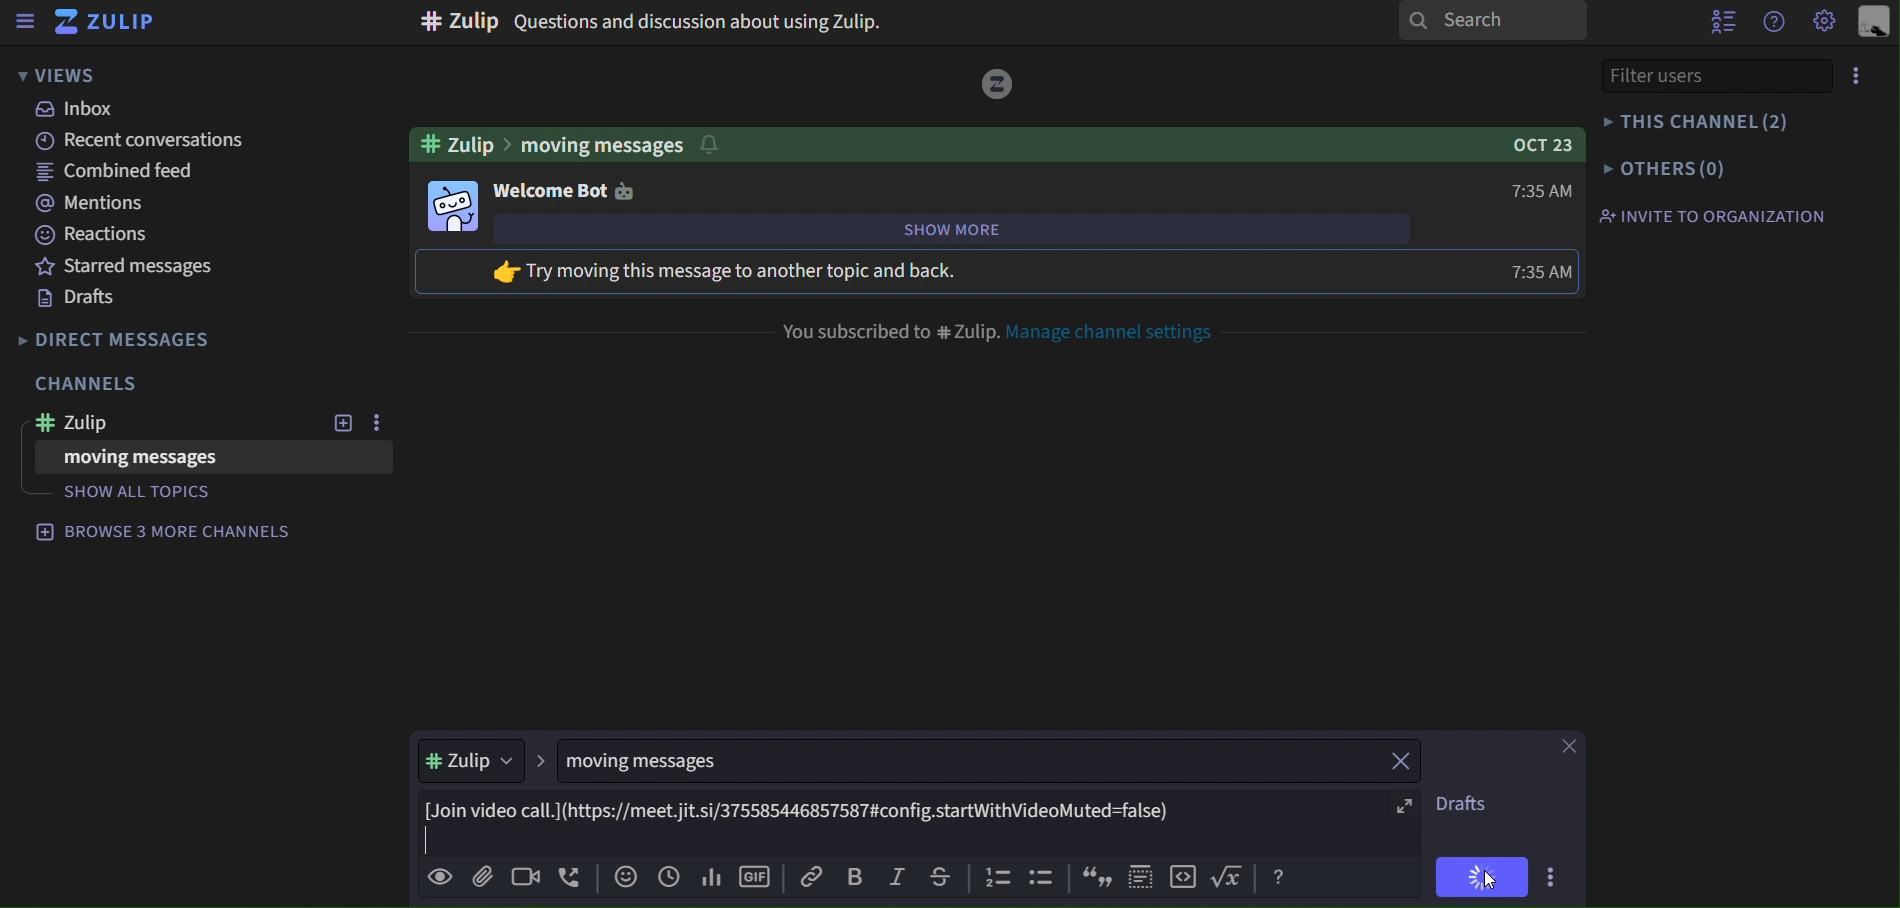 The height and width of the screenshot is (908, 1900). Describe the element at coordinates (859, 879) in the screenshot. I see `bold` at that location.